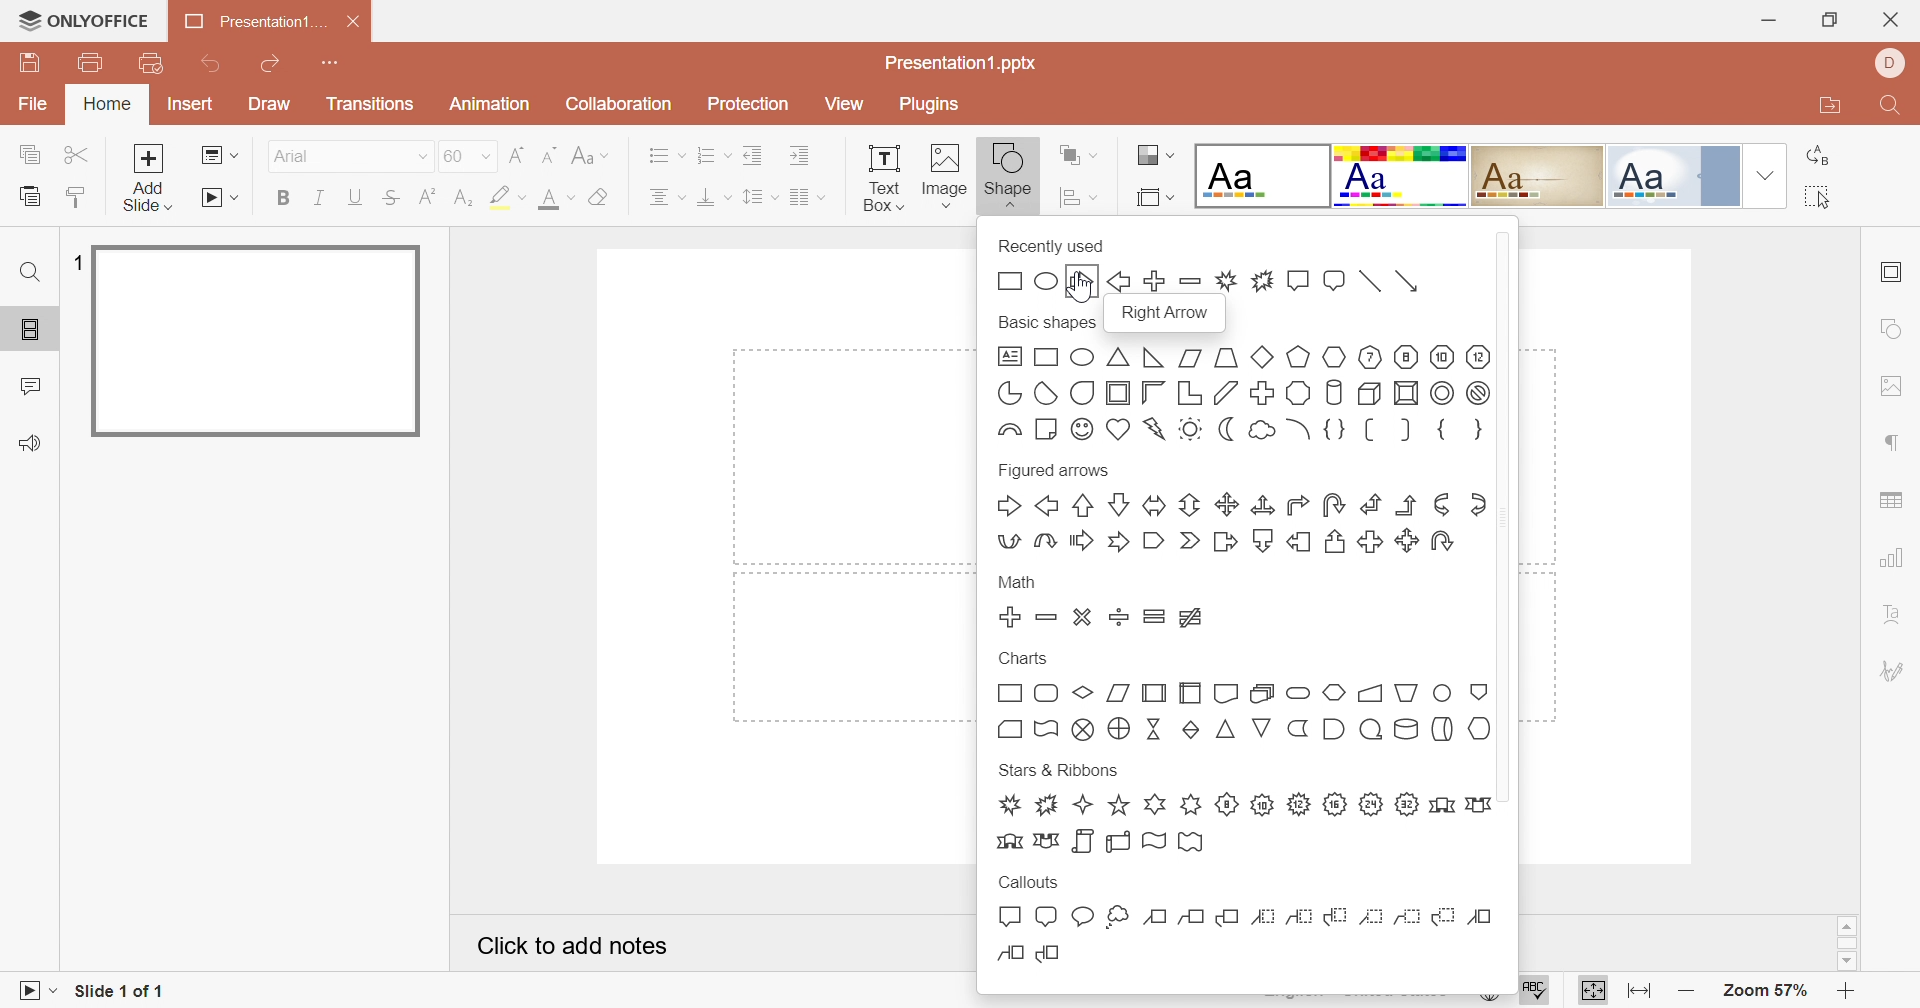 The height and width of the screenshot is (1008, 1920). I want to click on Subscript, so click(466, 199).